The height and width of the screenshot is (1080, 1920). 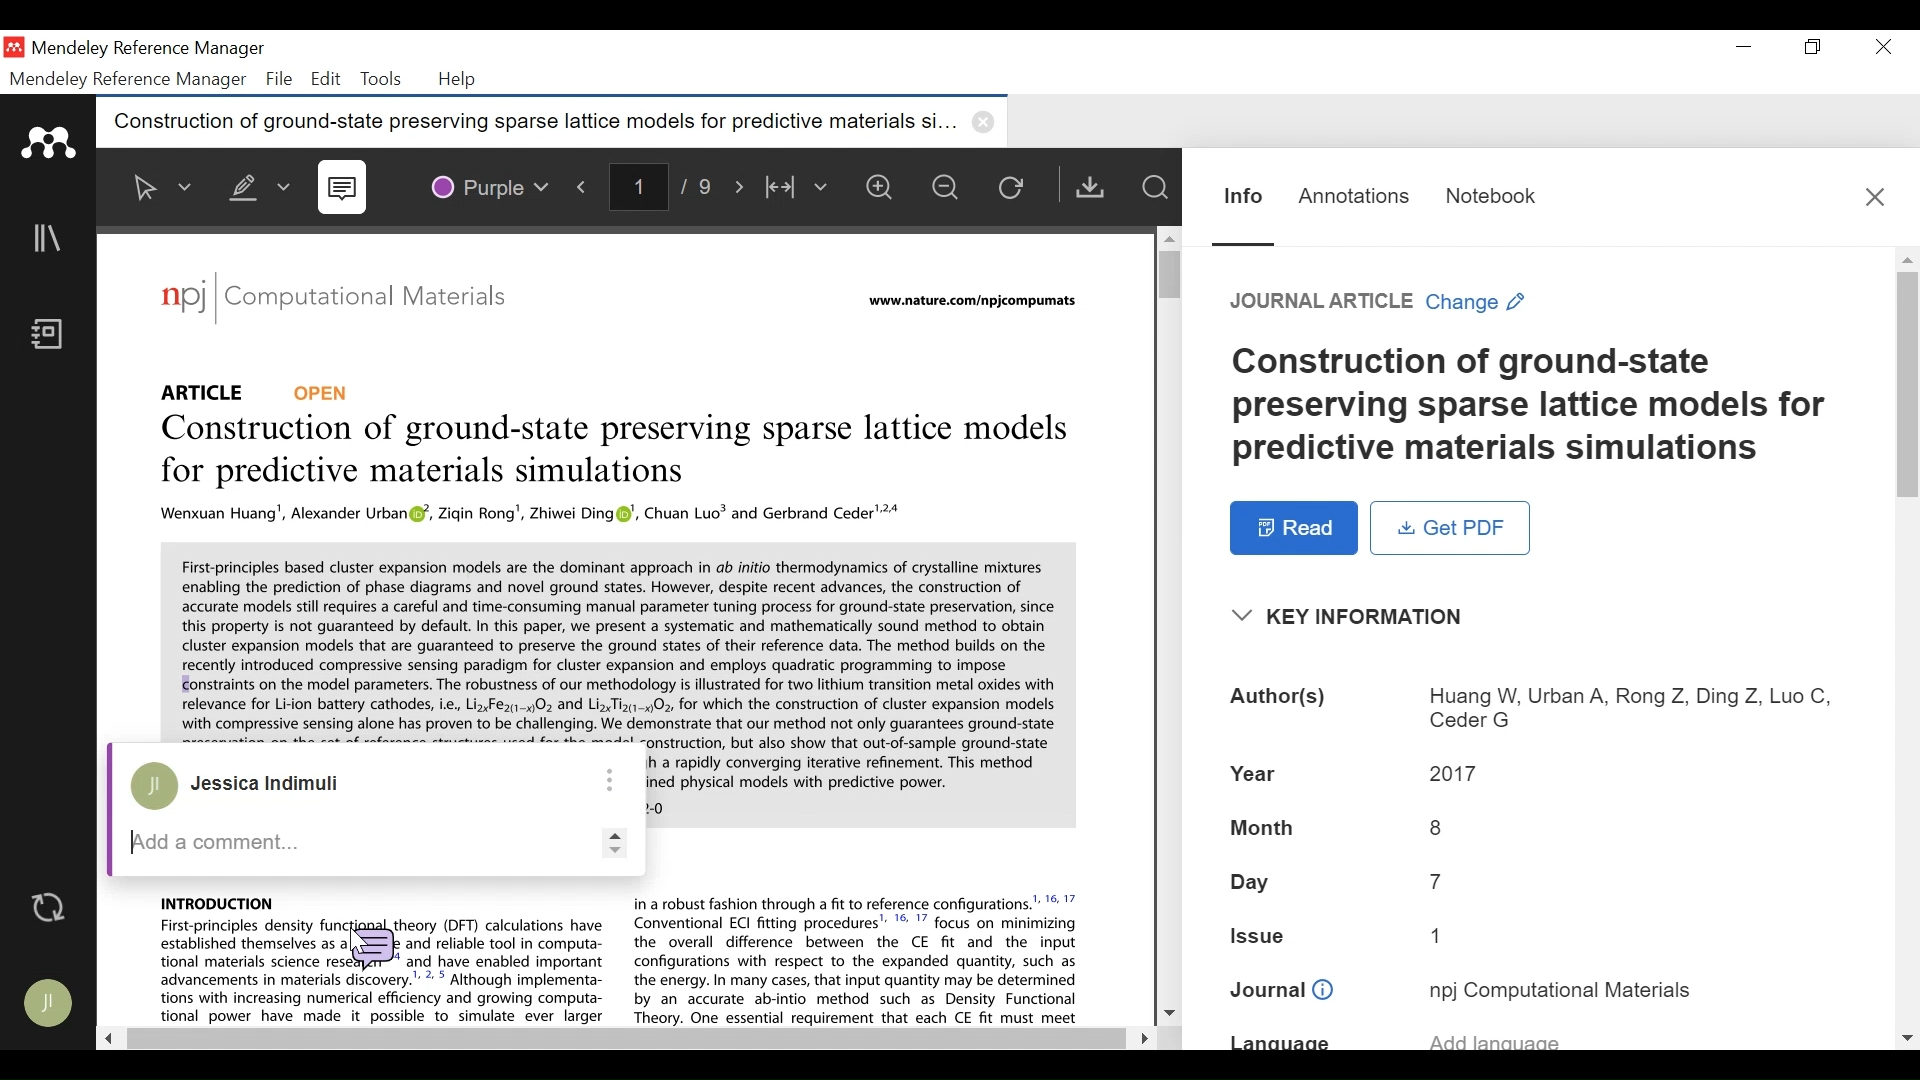 What do you see at coordinates (1908, 386) in the screenshot?
I see `Vertical Scroll bar` at bounding box center [1908, 386].